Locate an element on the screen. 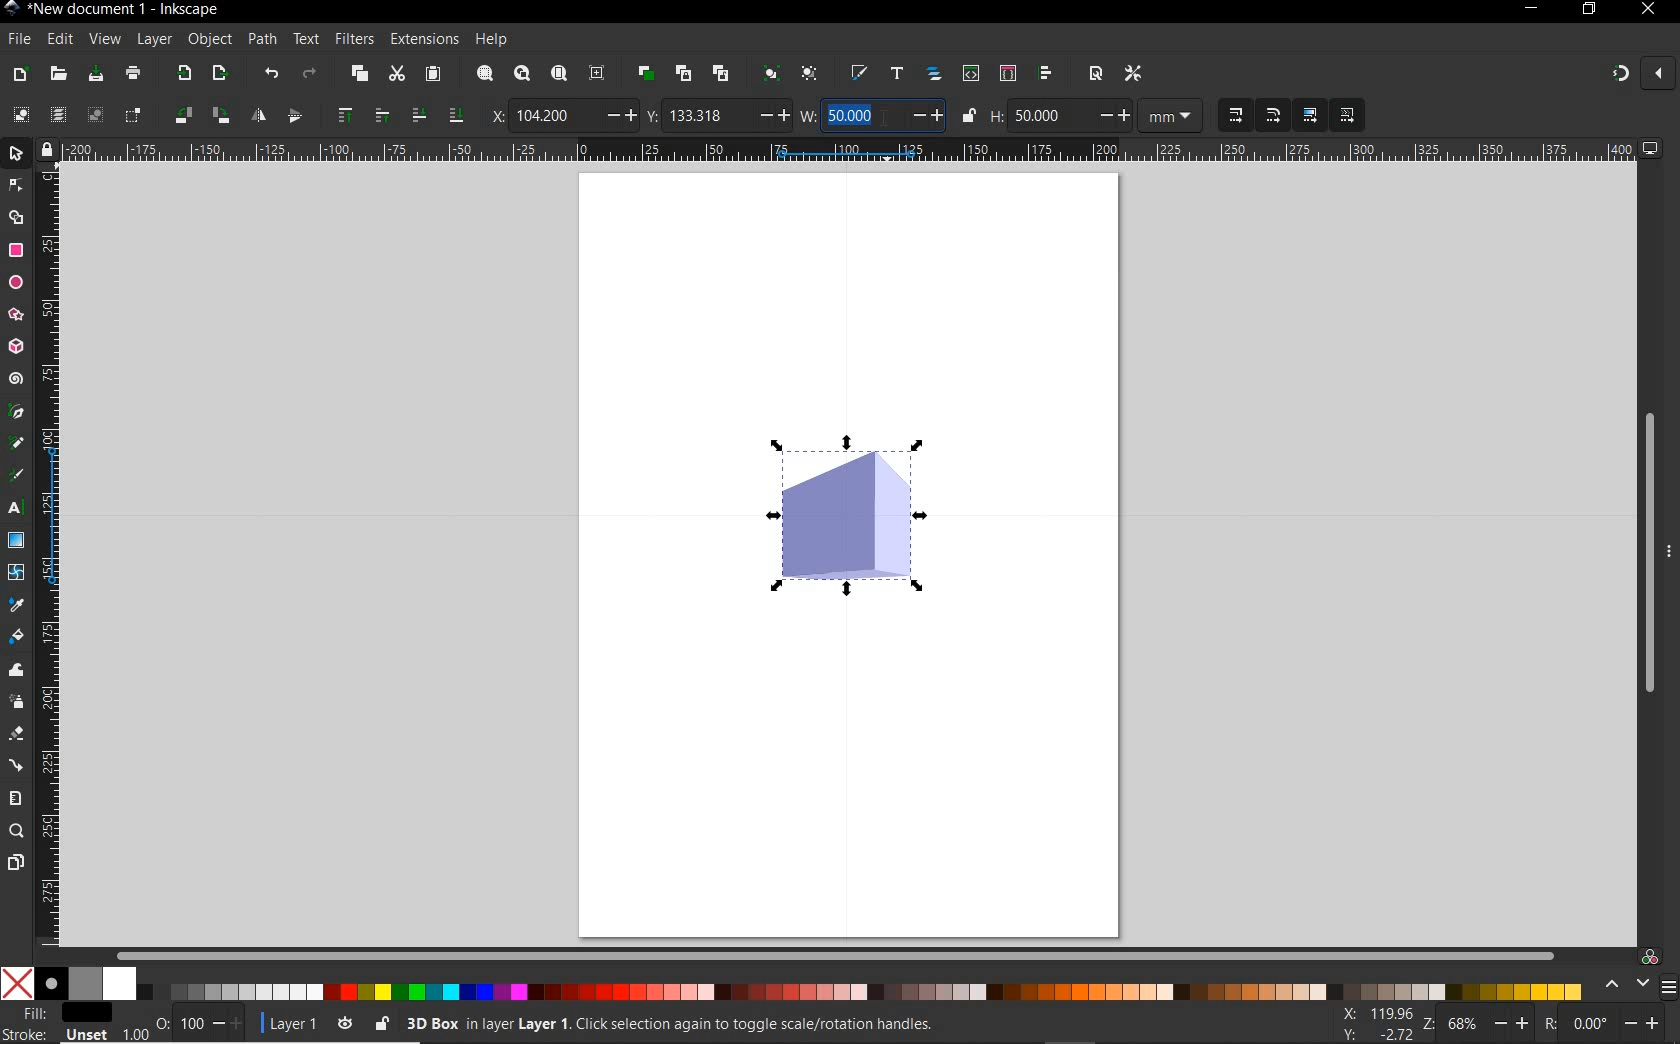 The width and height of the screenshot is (1680, 1044). more options is located at coordinates (1670, 550).